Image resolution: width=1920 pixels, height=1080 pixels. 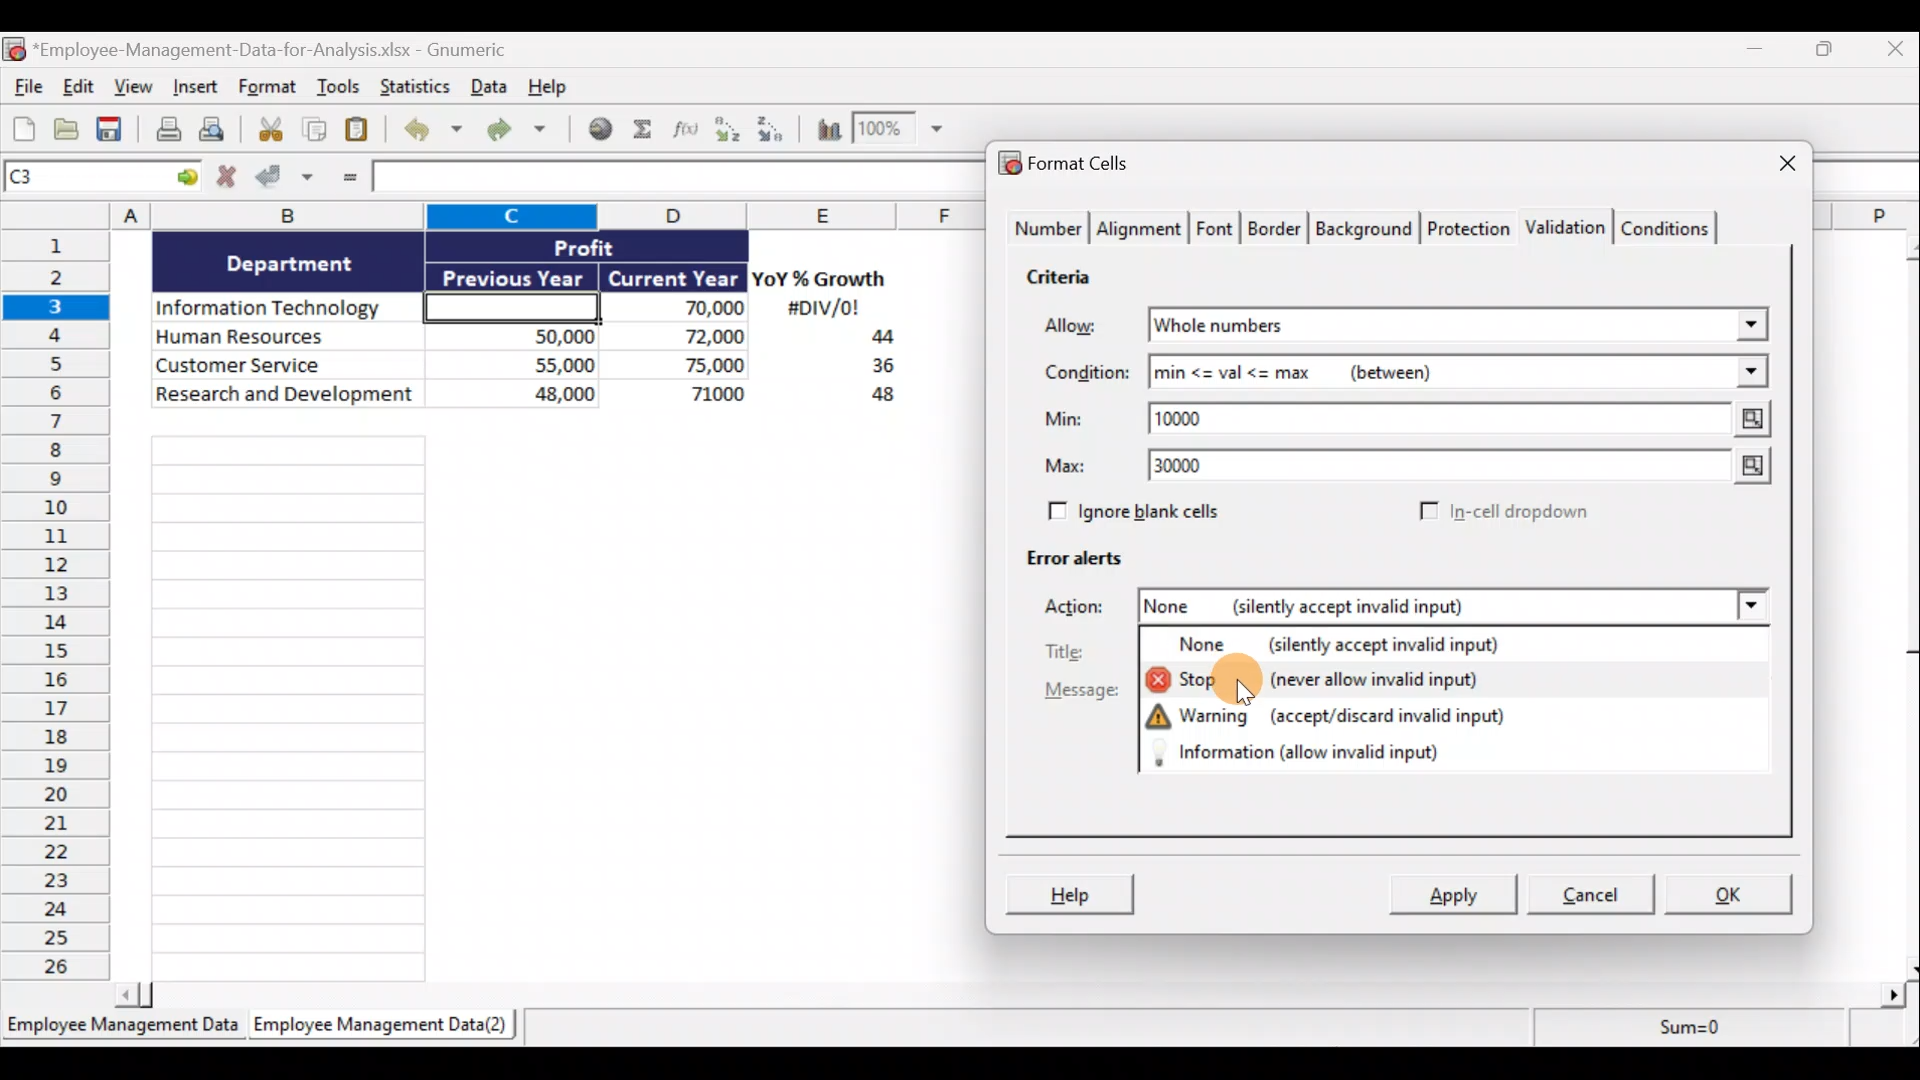 I want to click on Columns, so click(x=501, y=215).